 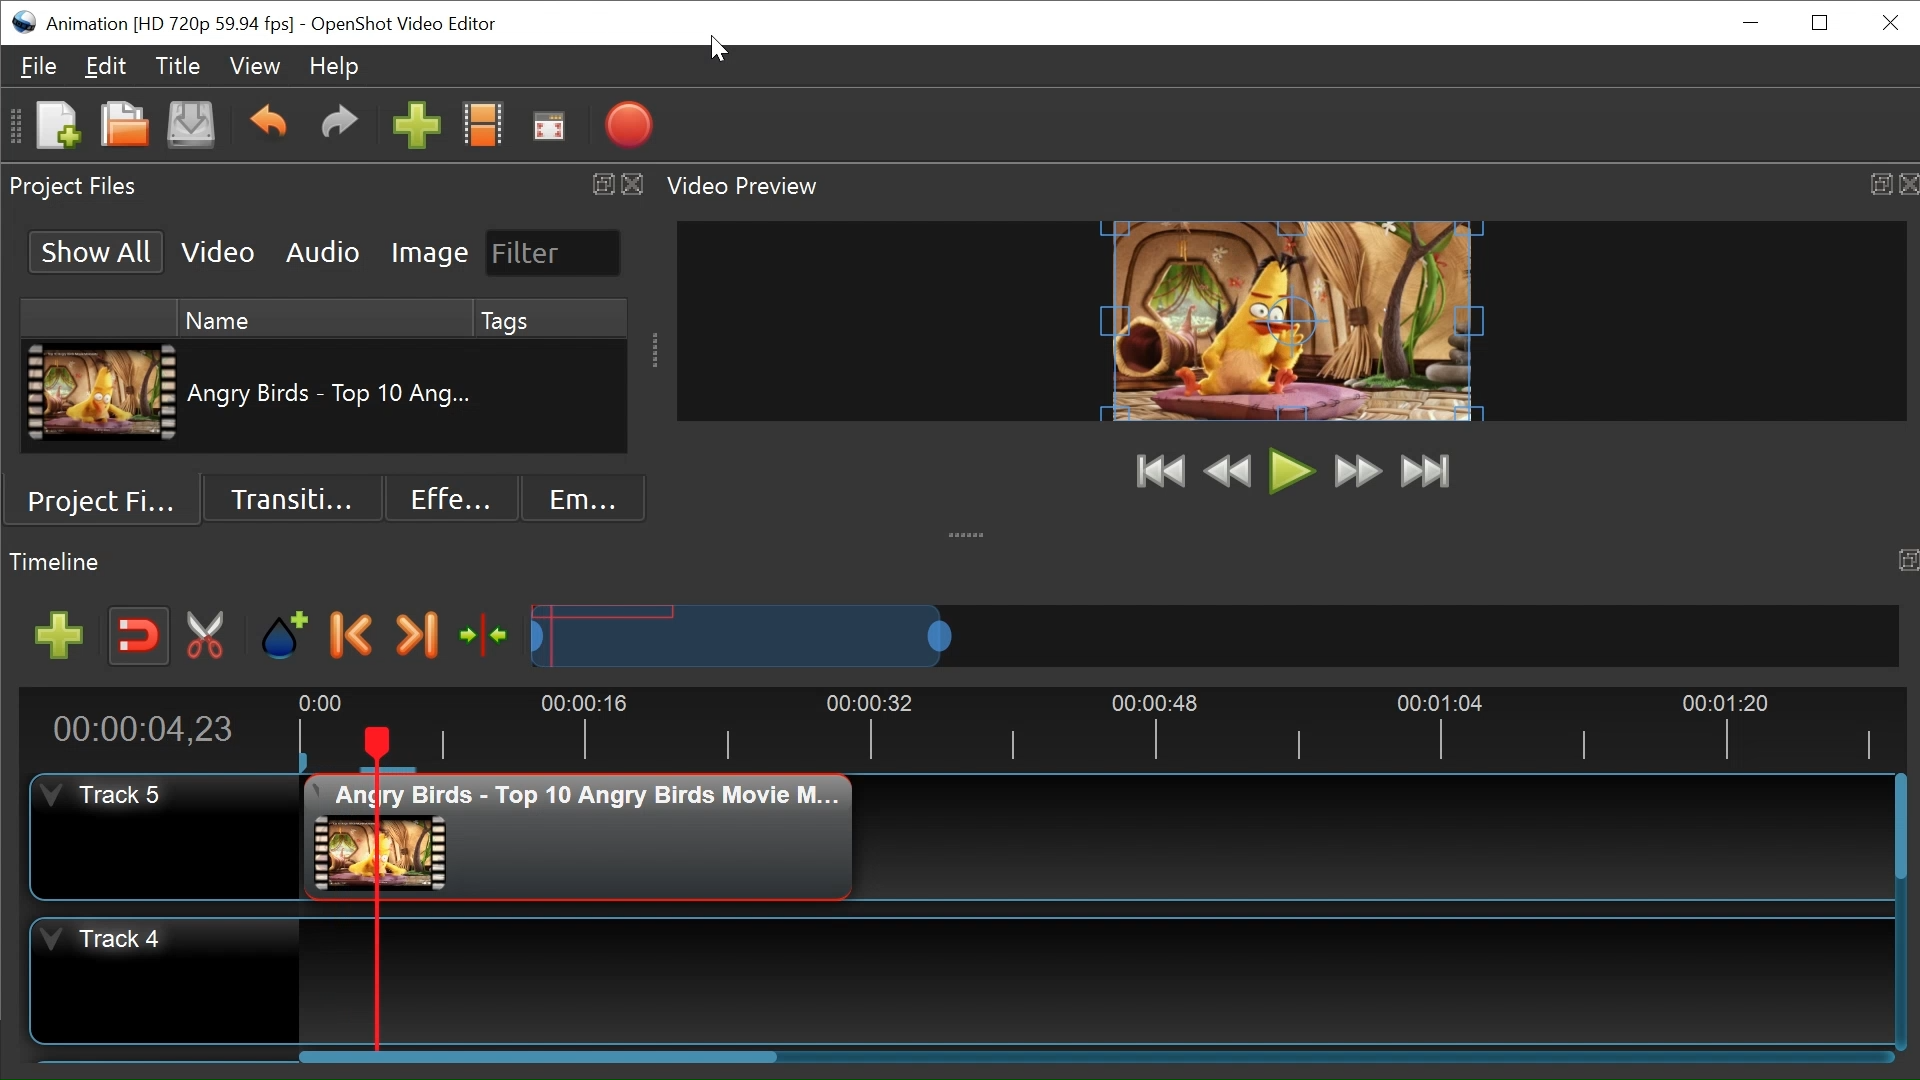 What do you see at coordinates (163, 836) in the screenshot?
I see `Track Header` at bounding box center [163, 836].